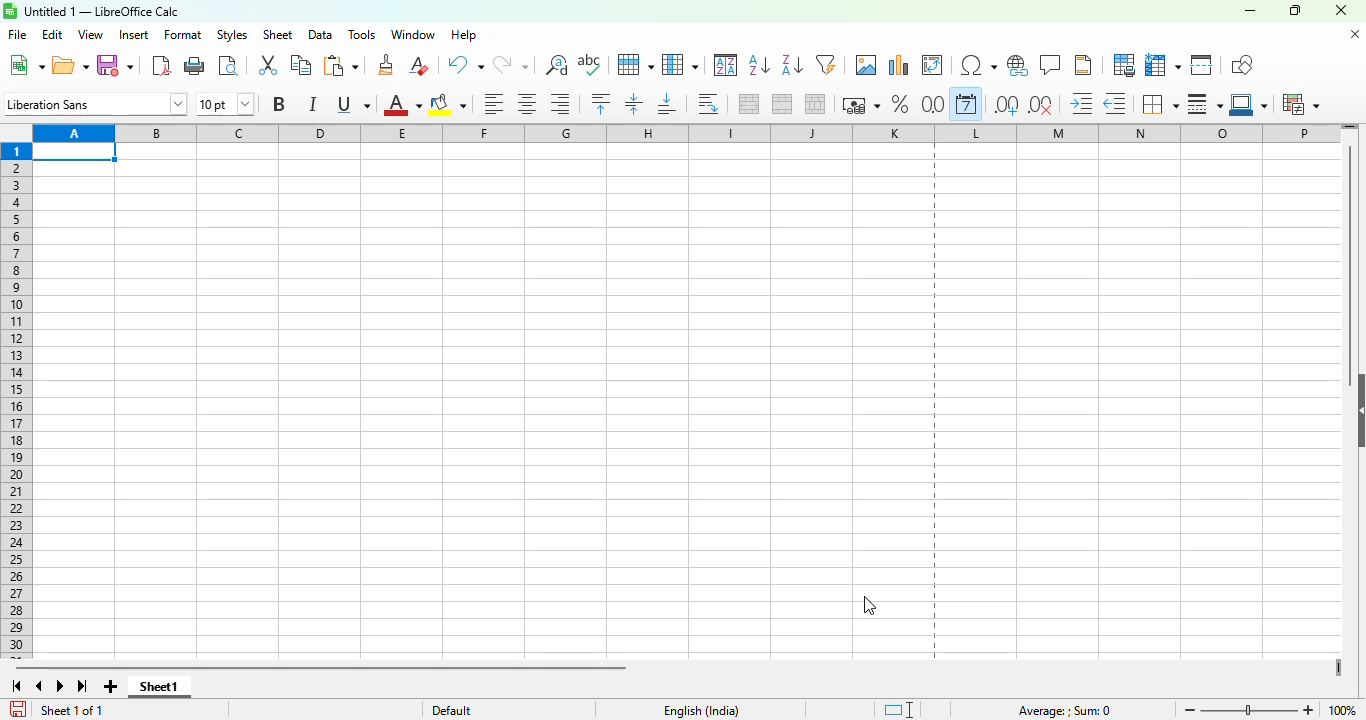  I want to click on center vertically, so click(633, 104).